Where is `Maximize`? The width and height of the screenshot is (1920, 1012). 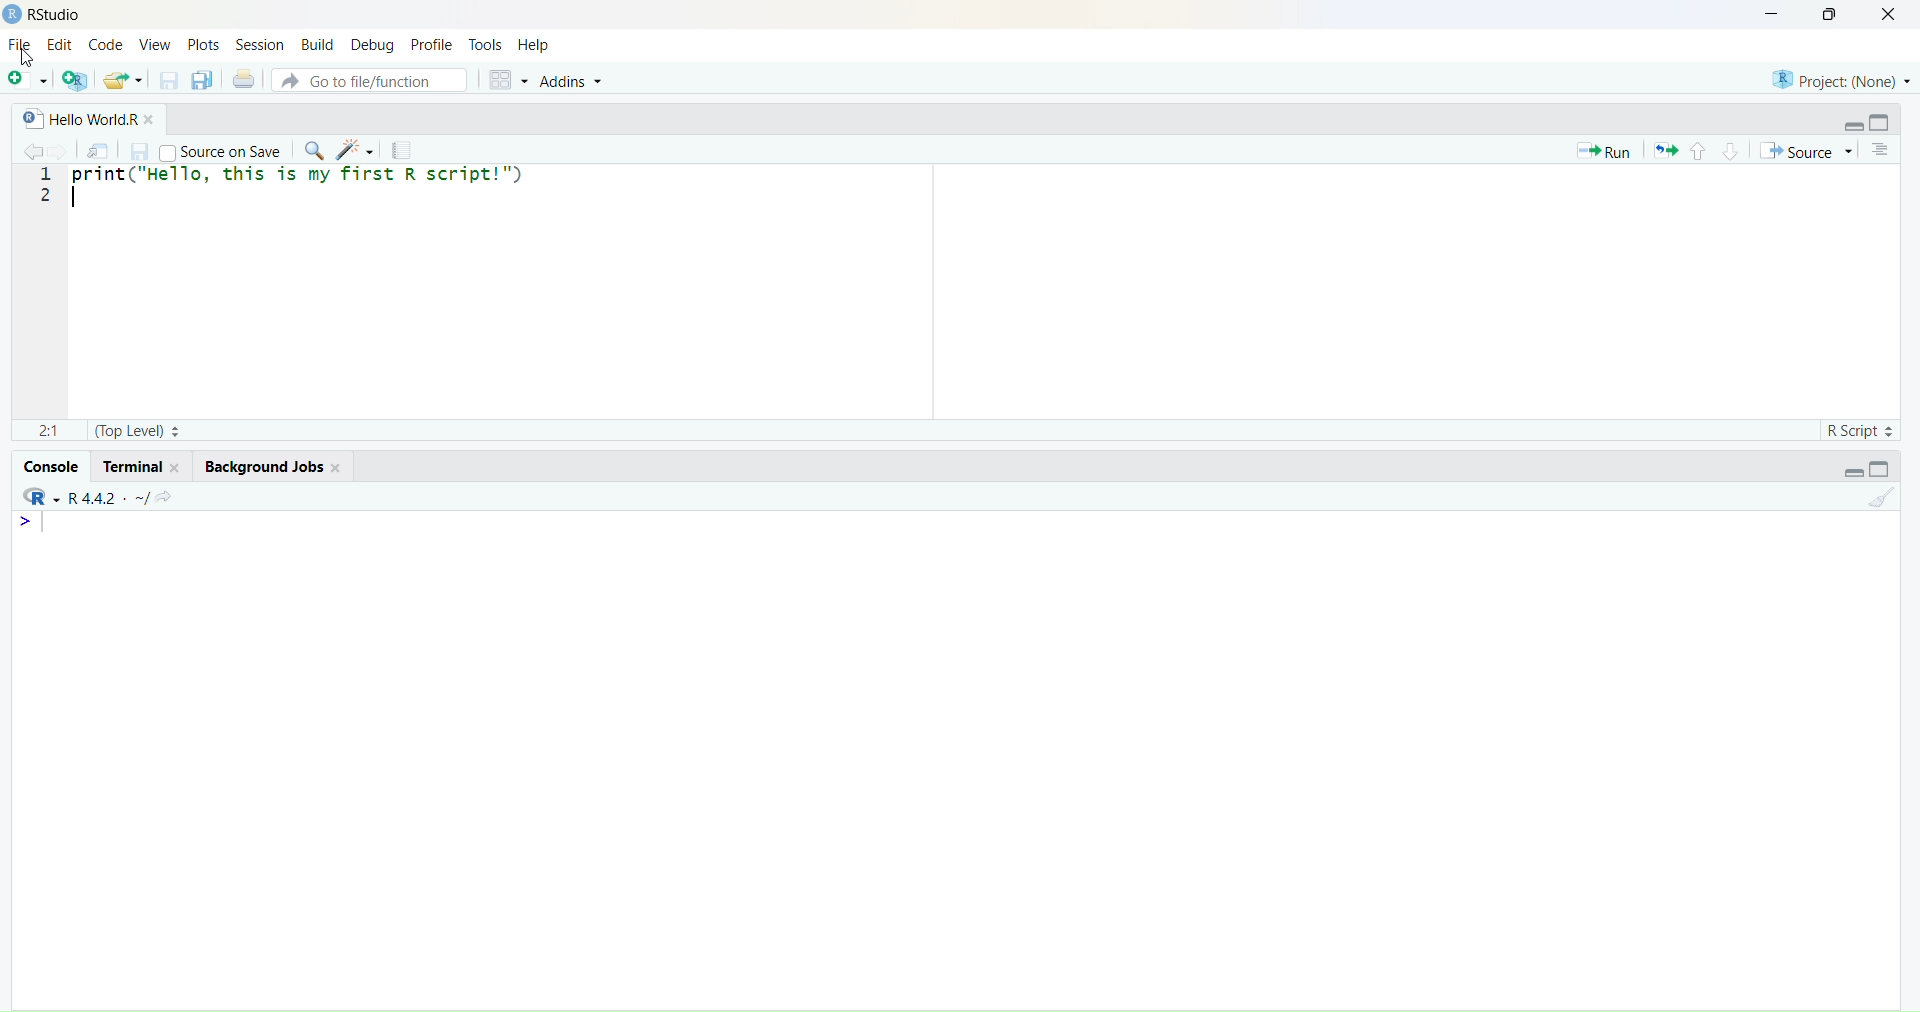 Maximize is located at coordinates (1887, 468).